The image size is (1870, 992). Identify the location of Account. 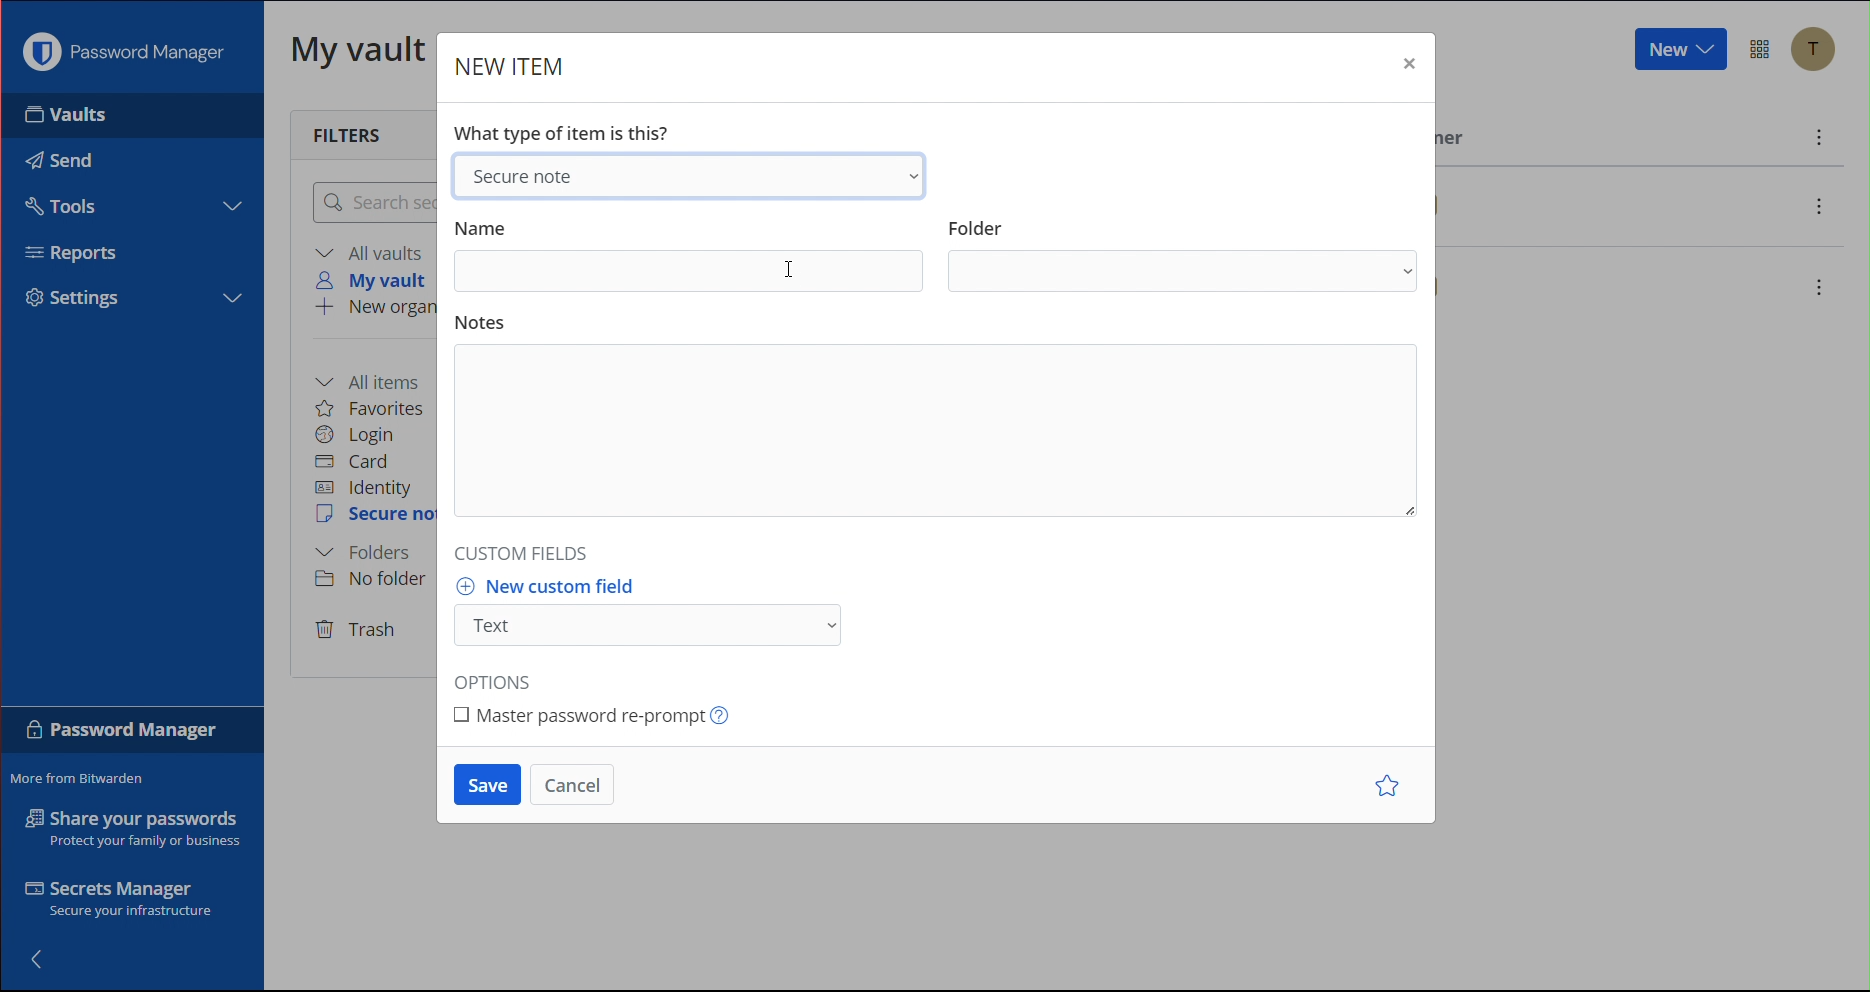
(1817, 50).